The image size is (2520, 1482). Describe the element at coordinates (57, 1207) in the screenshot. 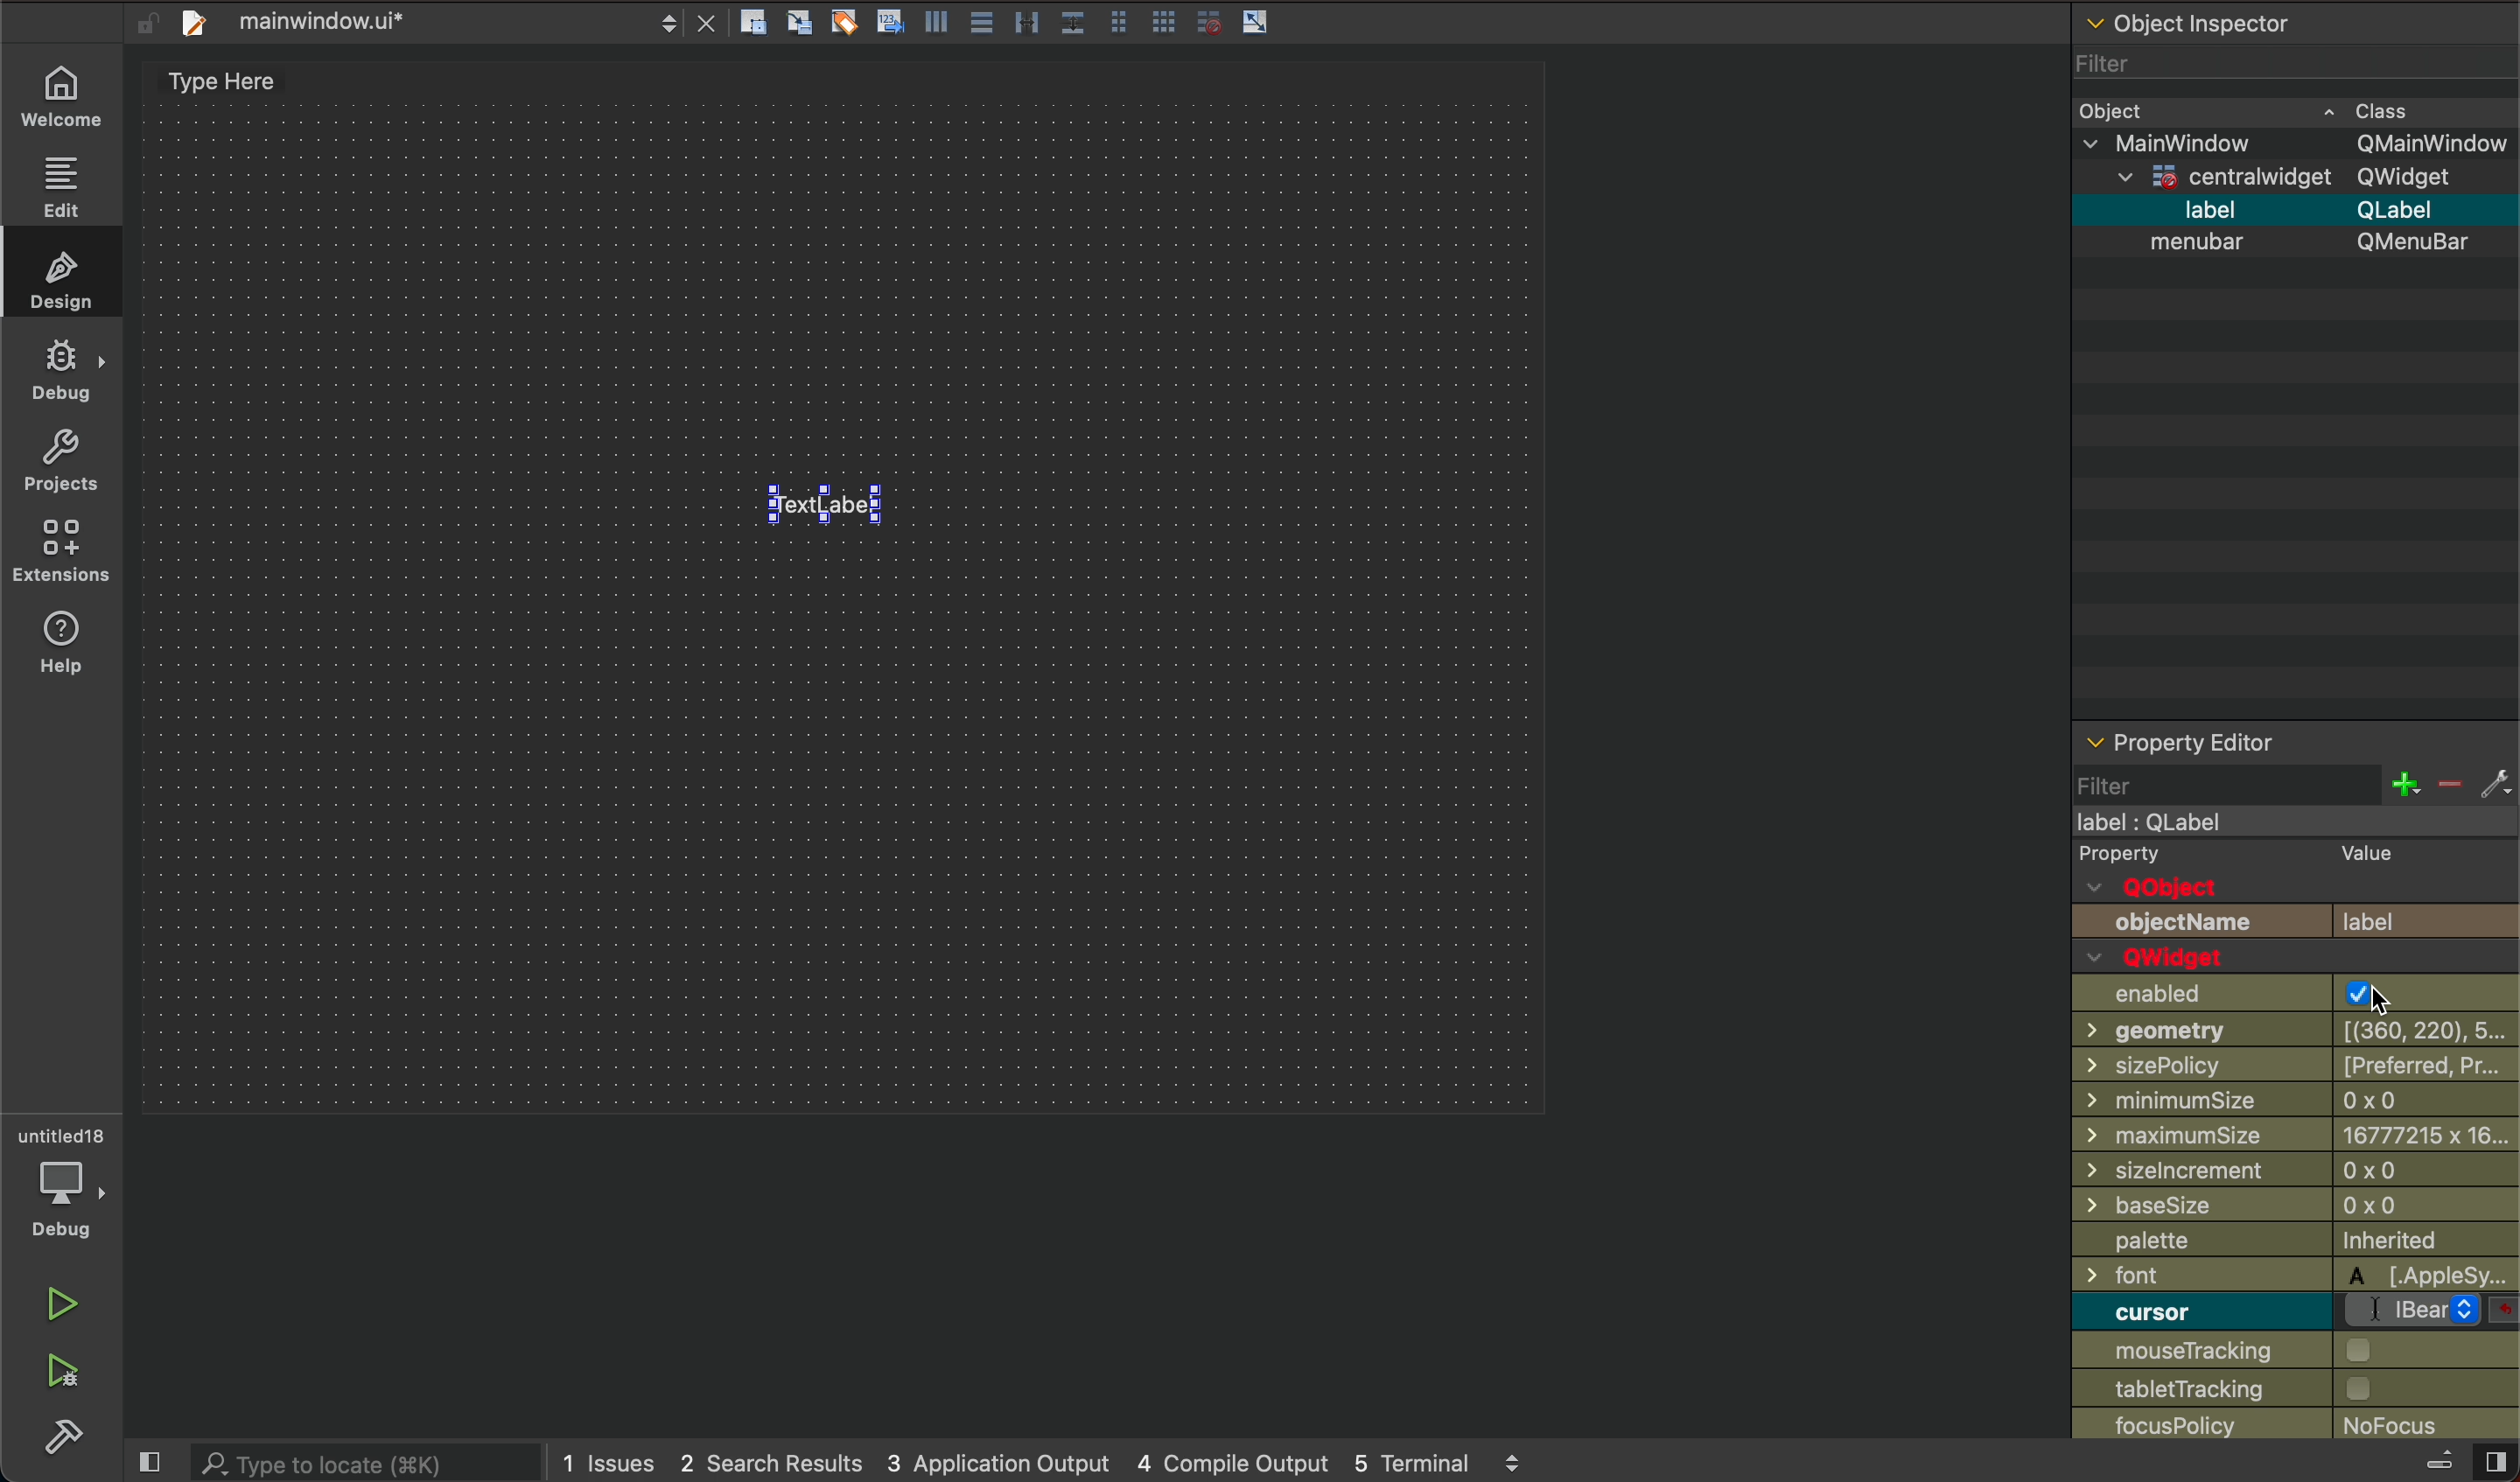

I see `debug` at that location.